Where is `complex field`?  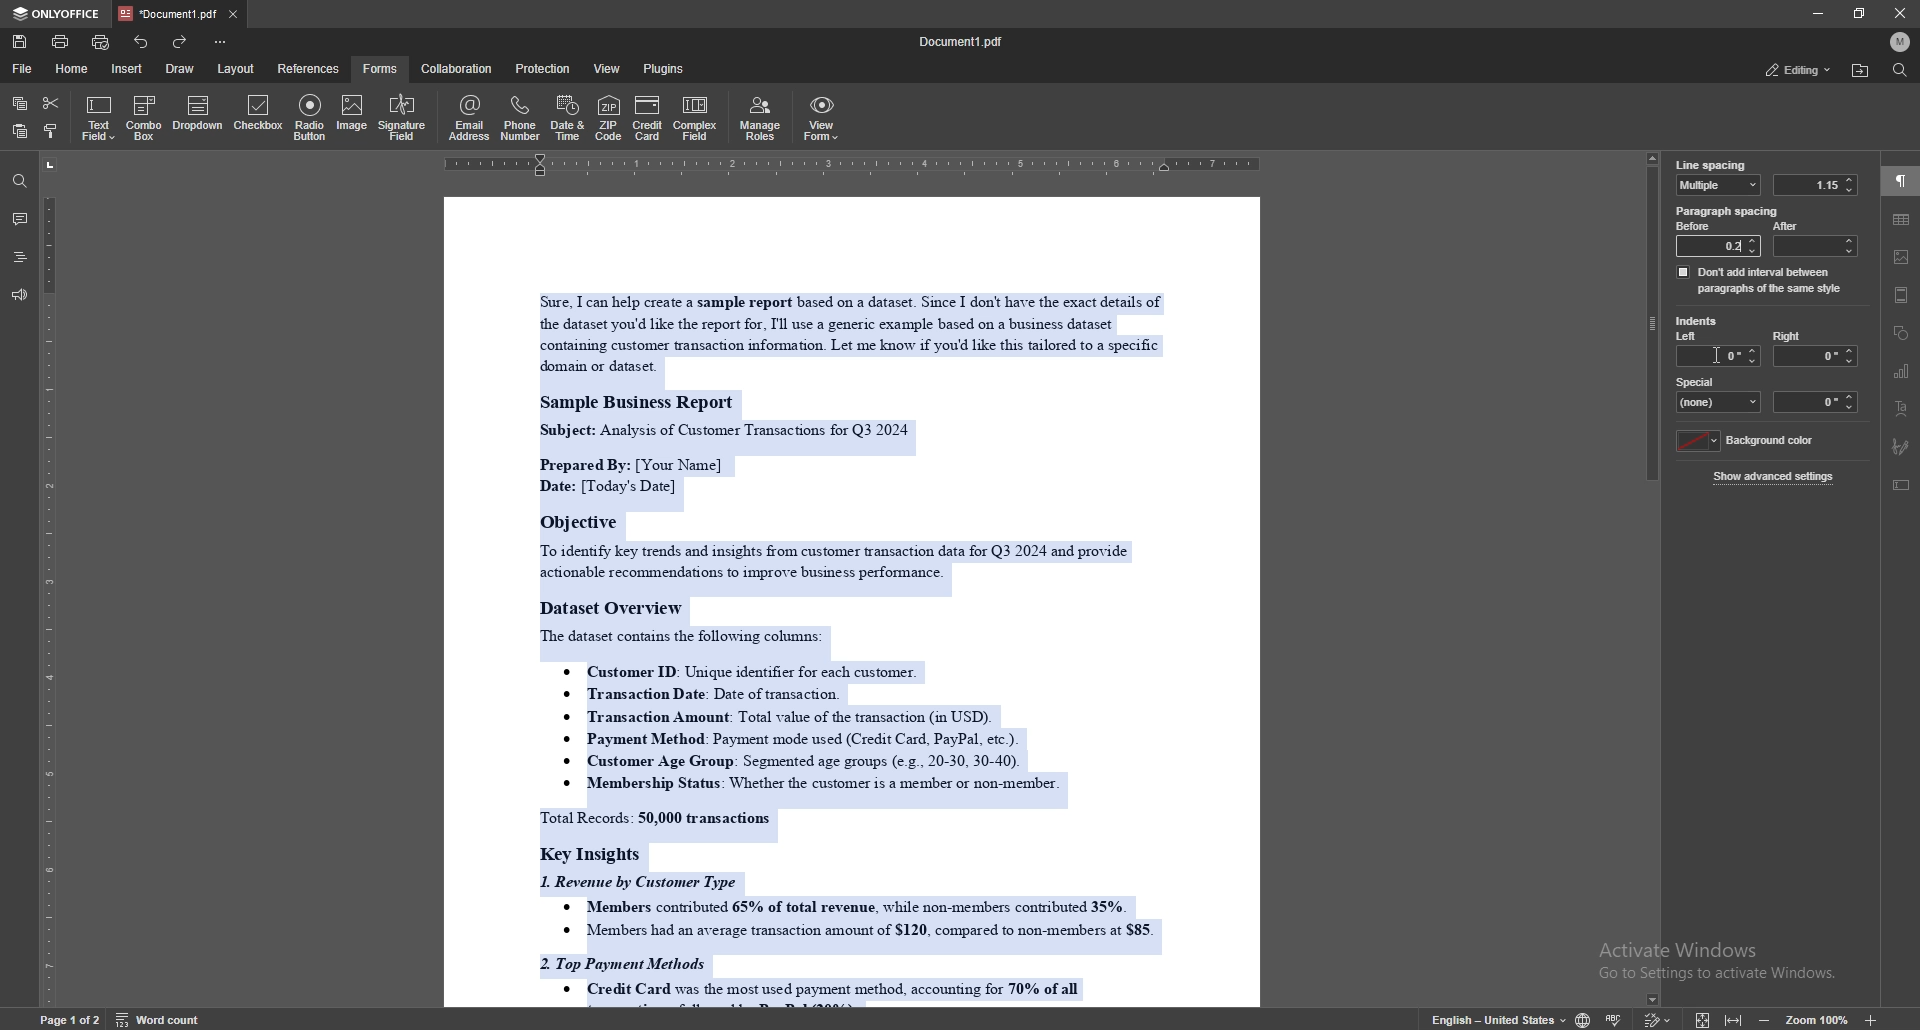
complex field is located at coordinates (698, 118).